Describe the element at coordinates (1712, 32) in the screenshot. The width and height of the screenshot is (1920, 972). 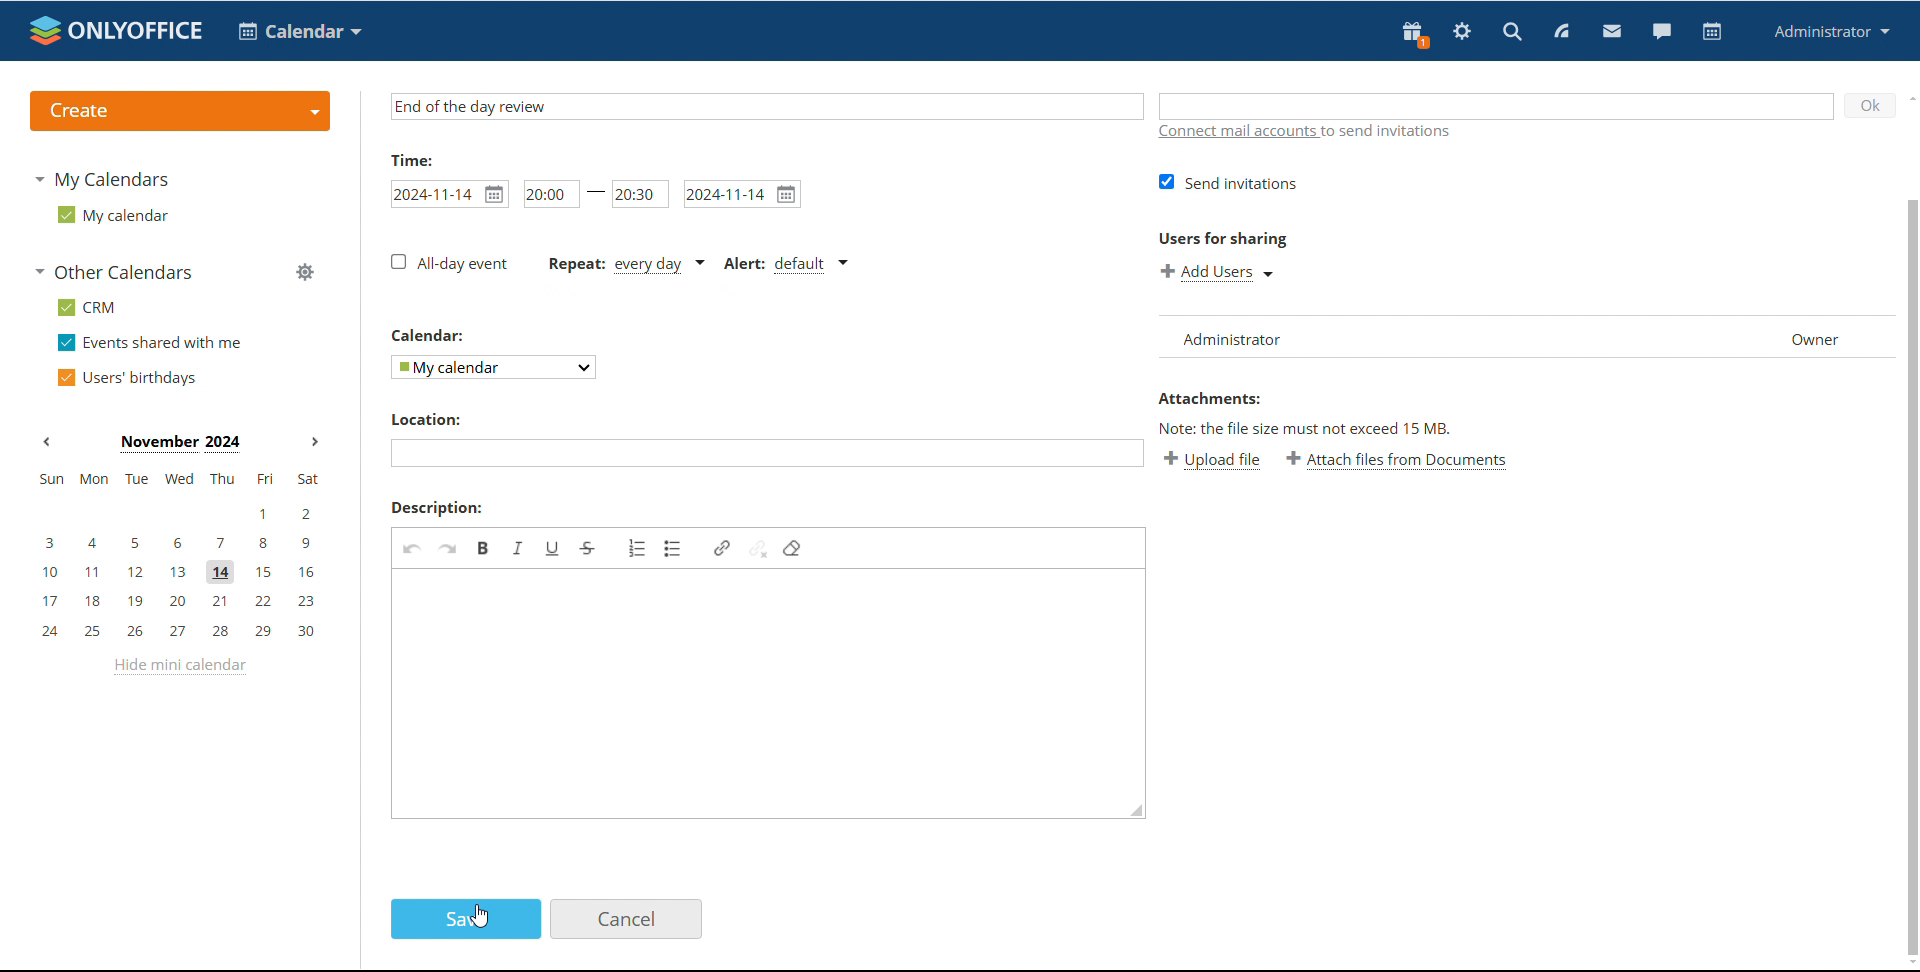
I see `calendar` at that location.